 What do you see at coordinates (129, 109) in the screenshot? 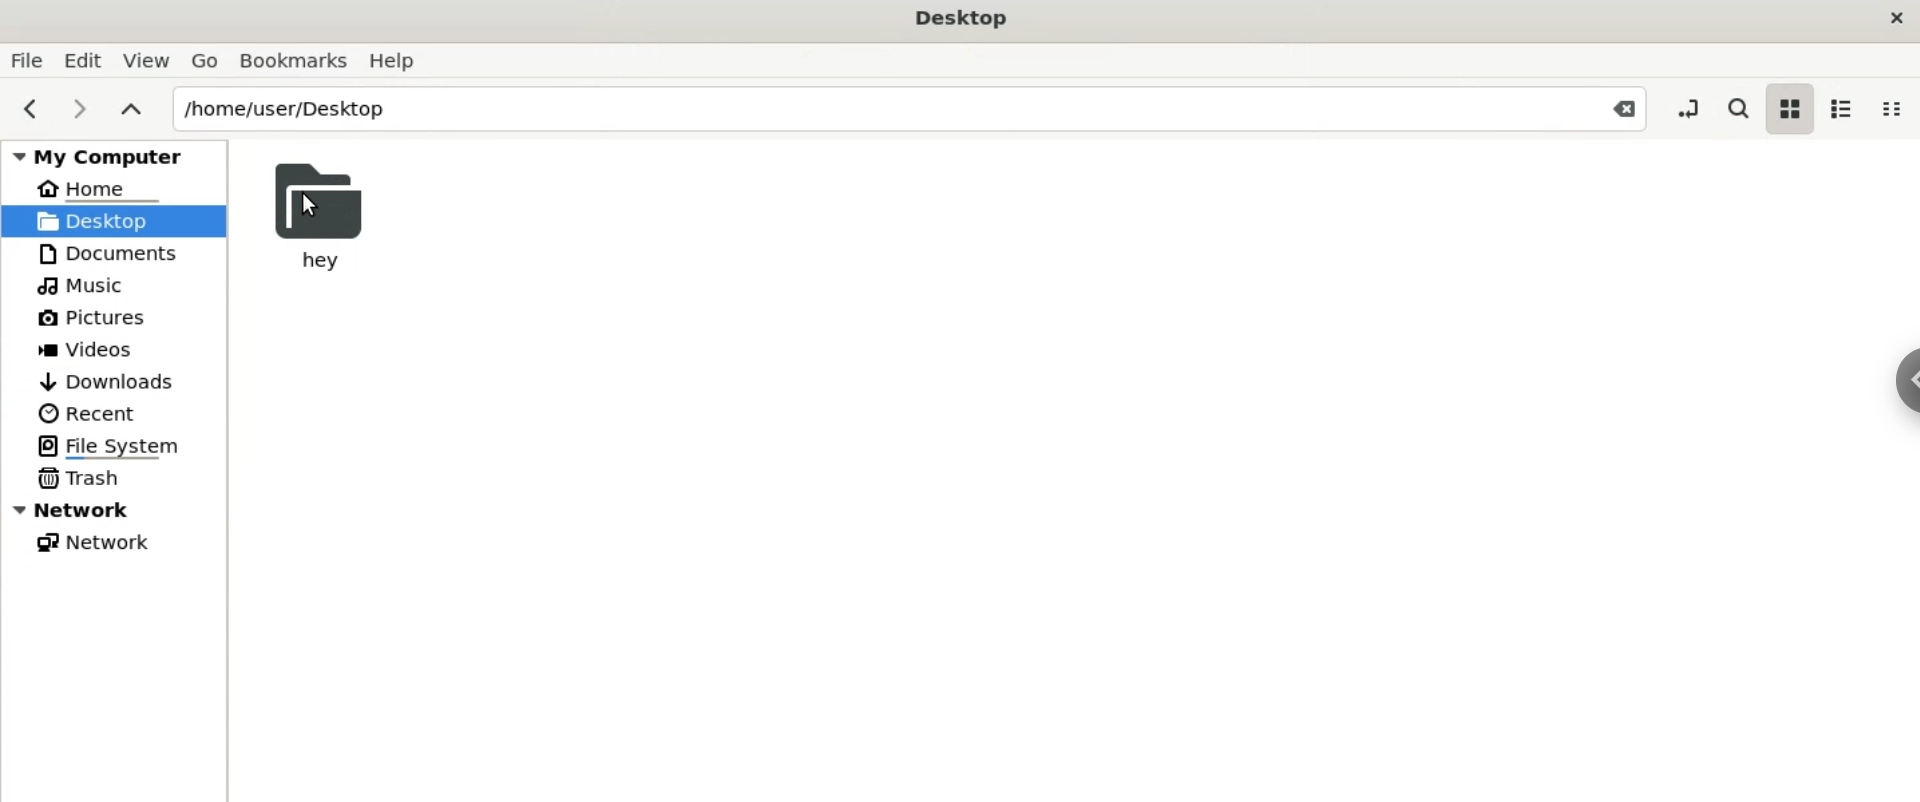
I see `parent folders` at bounding box center [129, 109].